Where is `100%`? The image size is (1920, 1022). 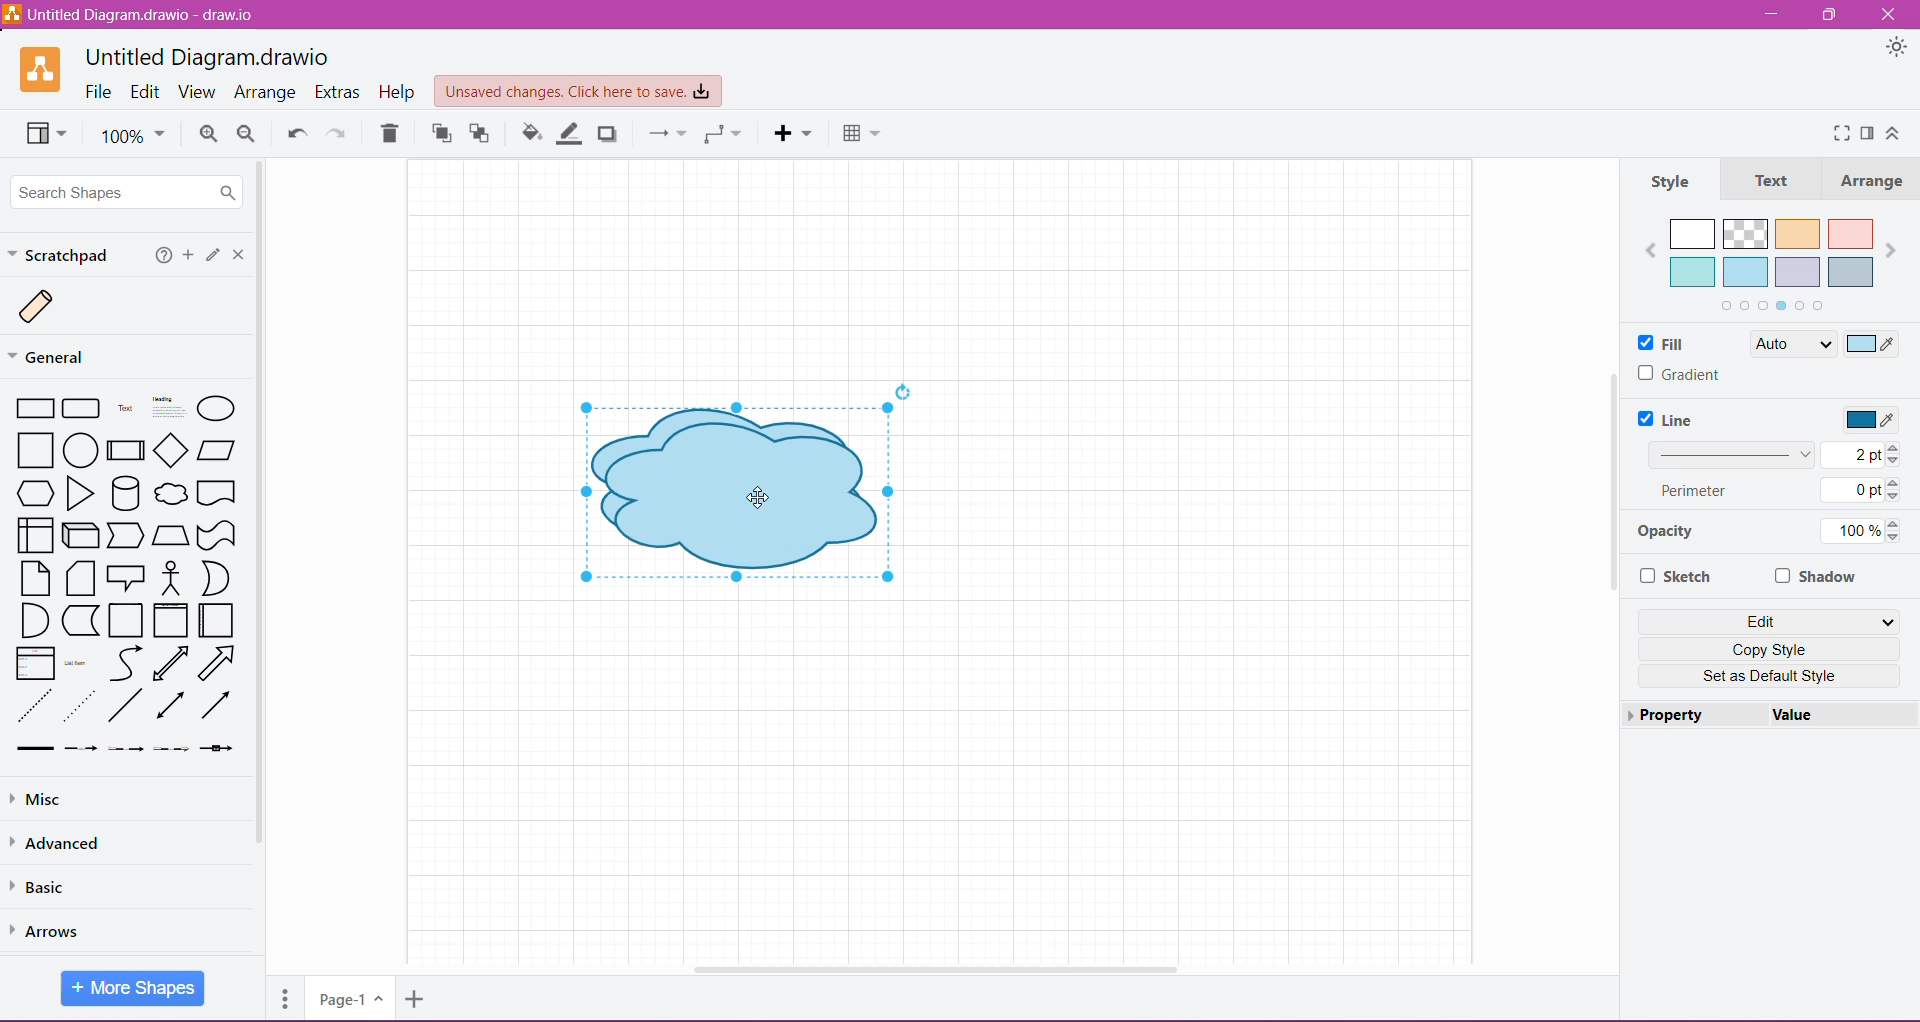 100% is located at coordinates (133, 137).